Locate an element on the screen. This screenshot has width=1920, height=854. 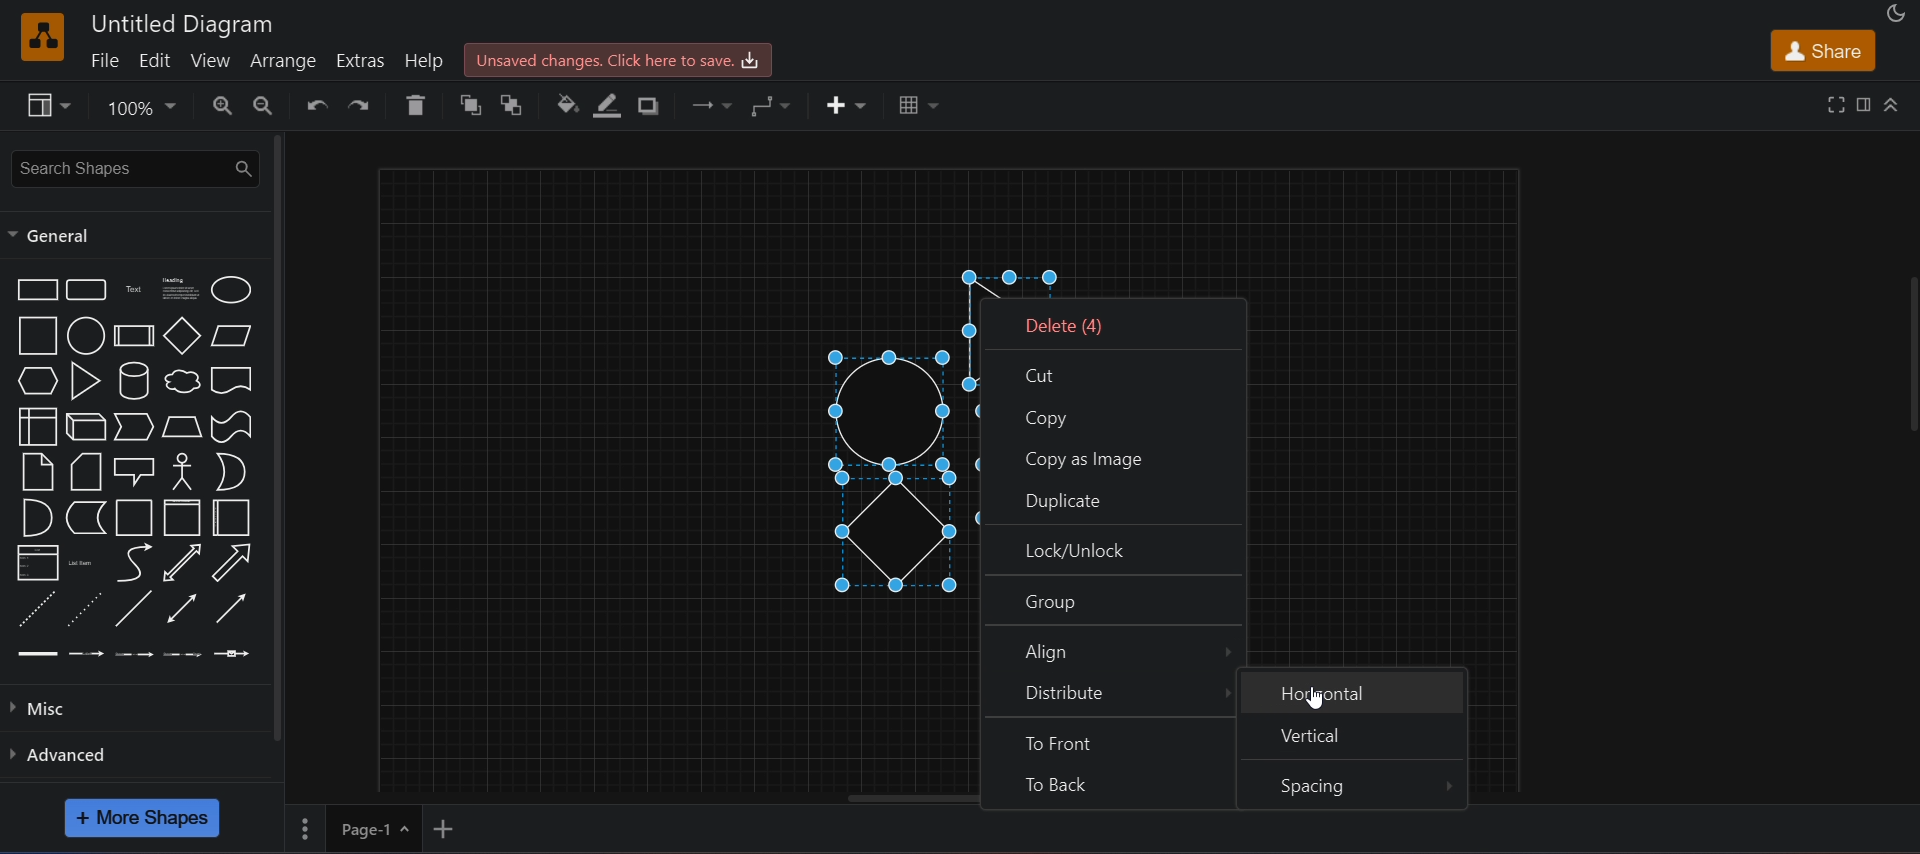
callout is located at coordinates (133, 469).